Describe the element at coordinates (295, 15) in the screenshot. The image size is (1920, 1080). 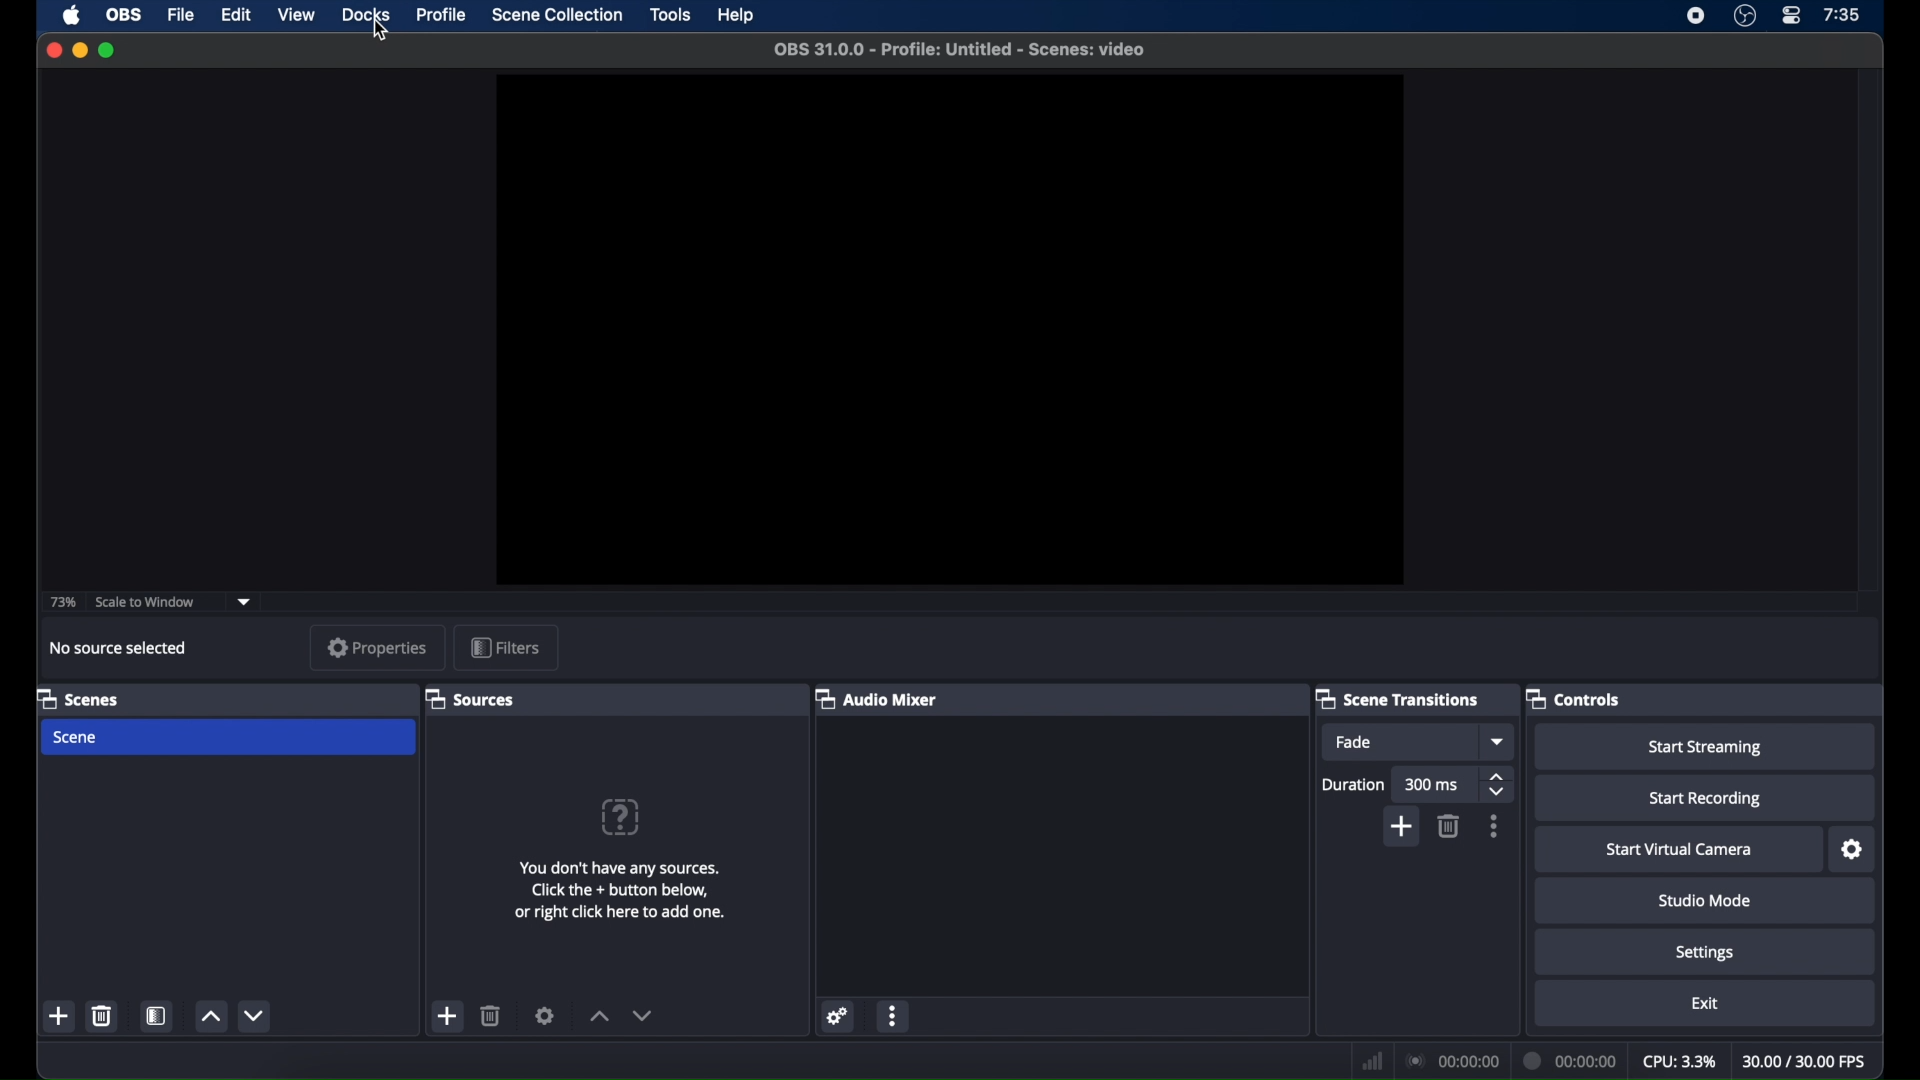
I see `view` at that location.